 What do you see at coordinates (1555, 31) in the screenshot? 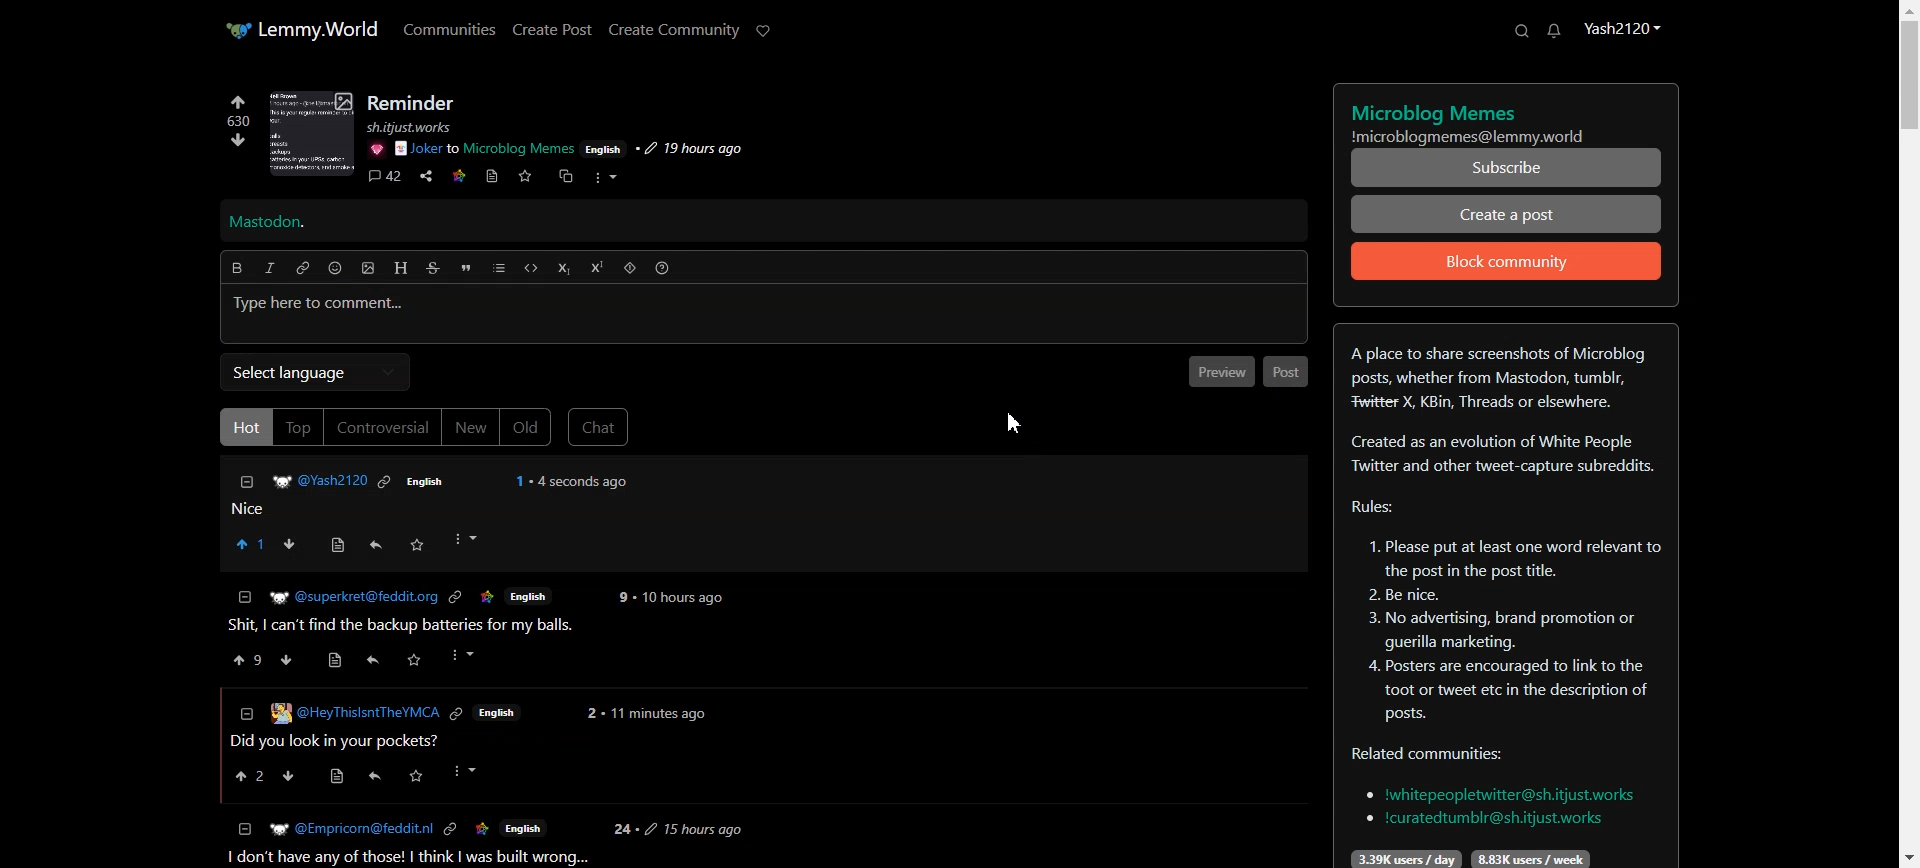
I see `Unread Messages` at bounding box center [1555, 31].